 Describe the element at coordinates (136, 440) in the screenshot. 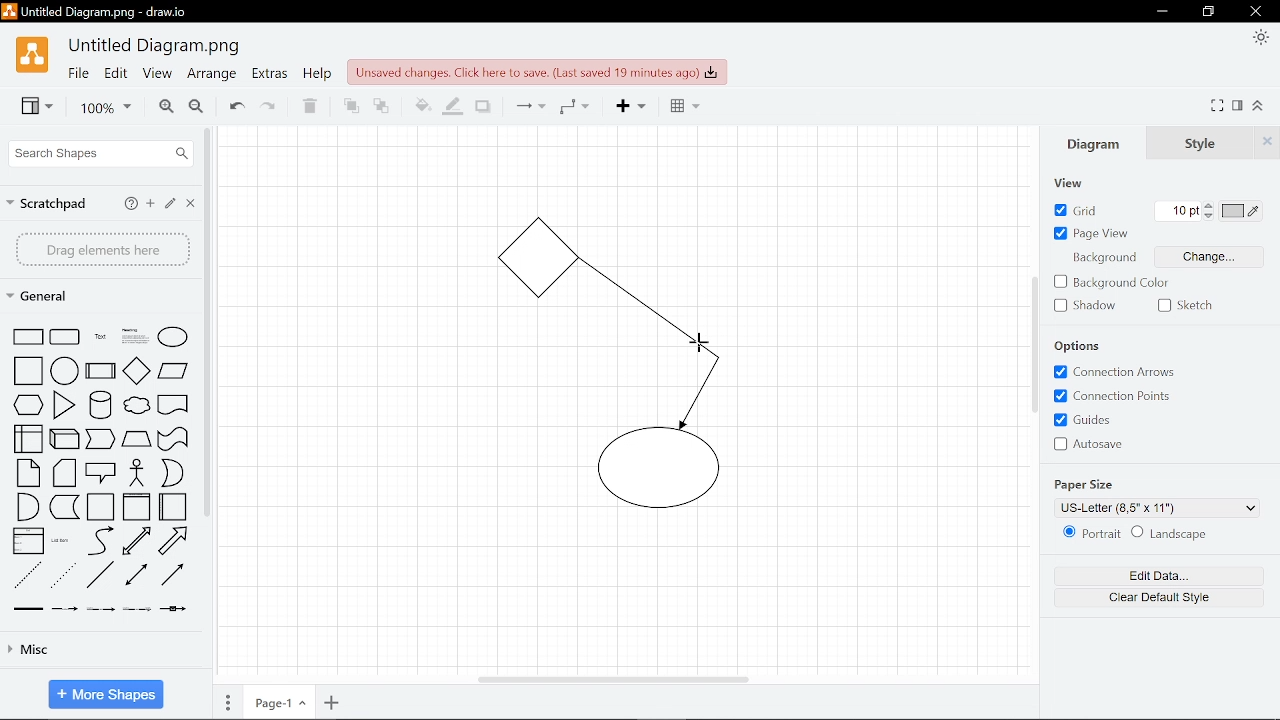

I see `shape` at that location.